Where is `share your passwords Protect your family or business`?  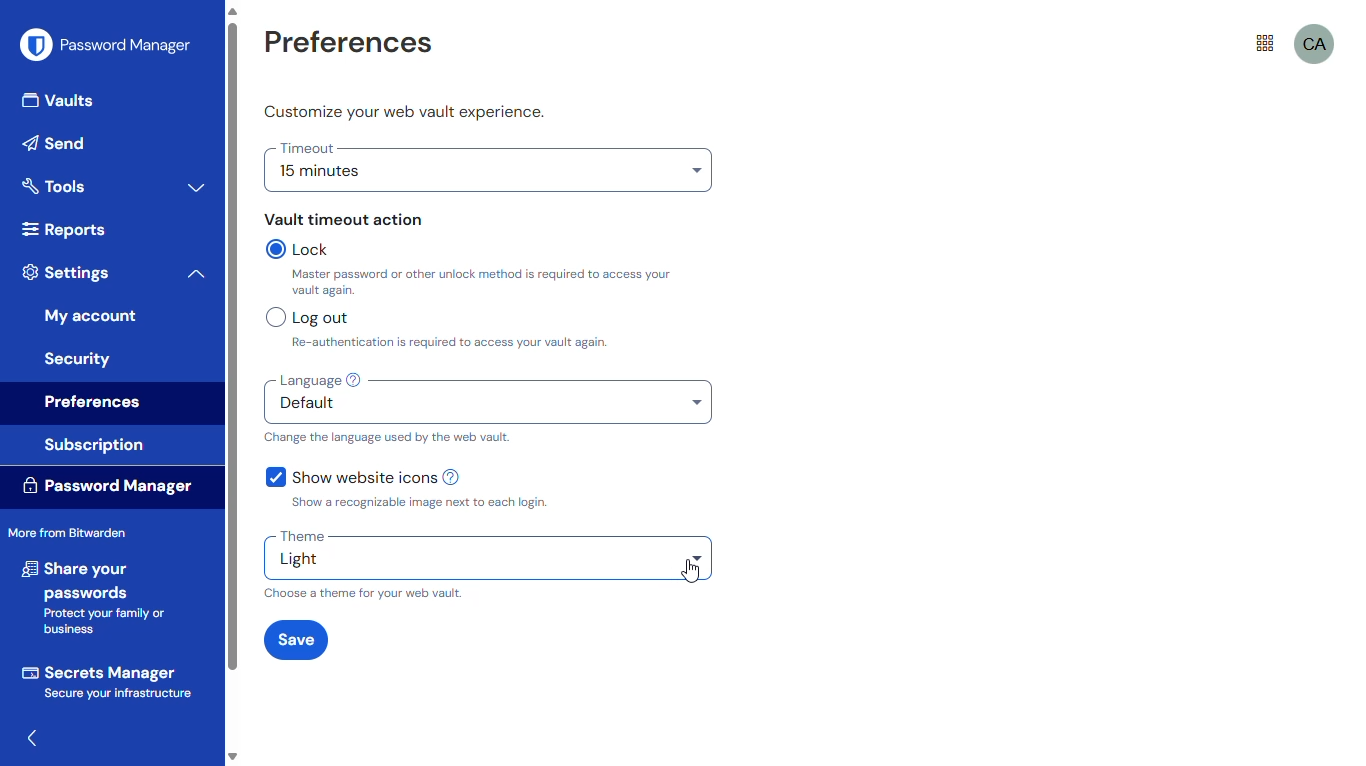 share your passwords Protect your family or business is located at coordinates (98, 598).